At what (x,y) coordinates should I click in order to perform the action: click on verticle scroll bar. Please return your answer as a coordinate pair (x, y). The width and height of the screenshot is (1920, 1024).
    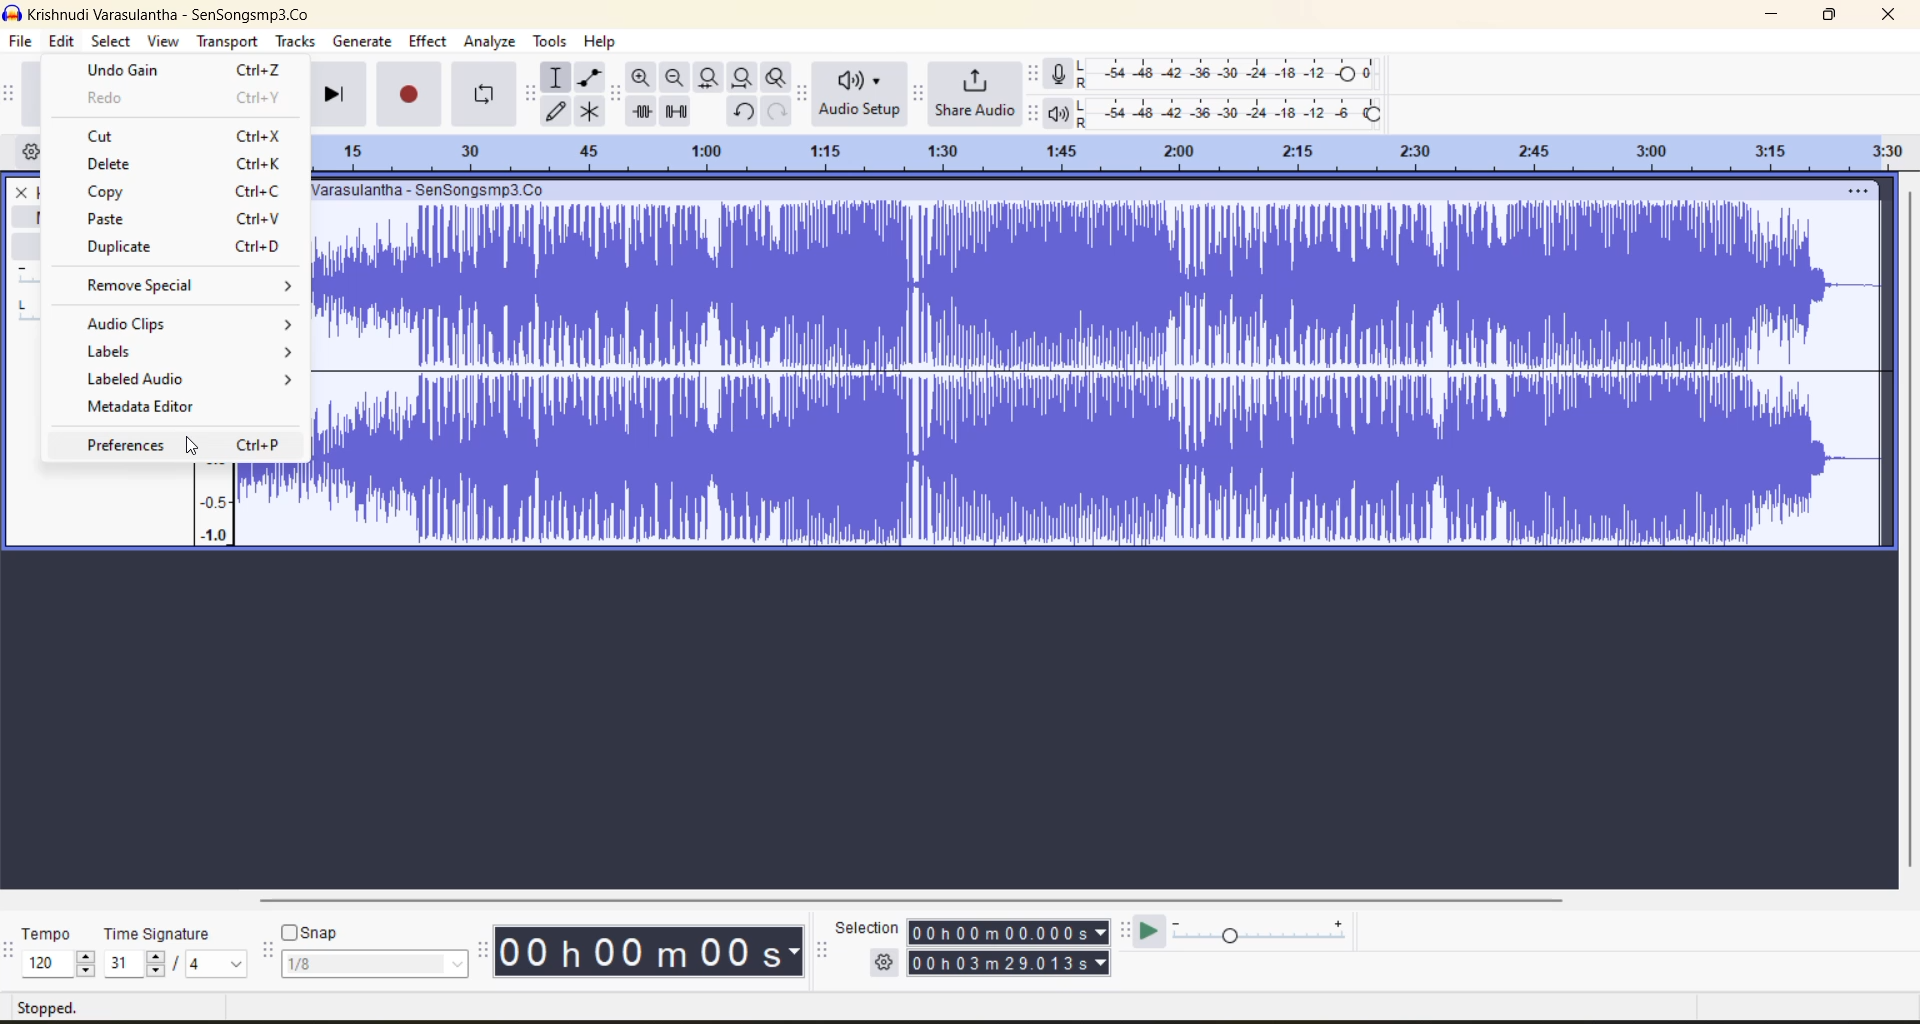
    Looking at the image, I should click on (1910, 526).